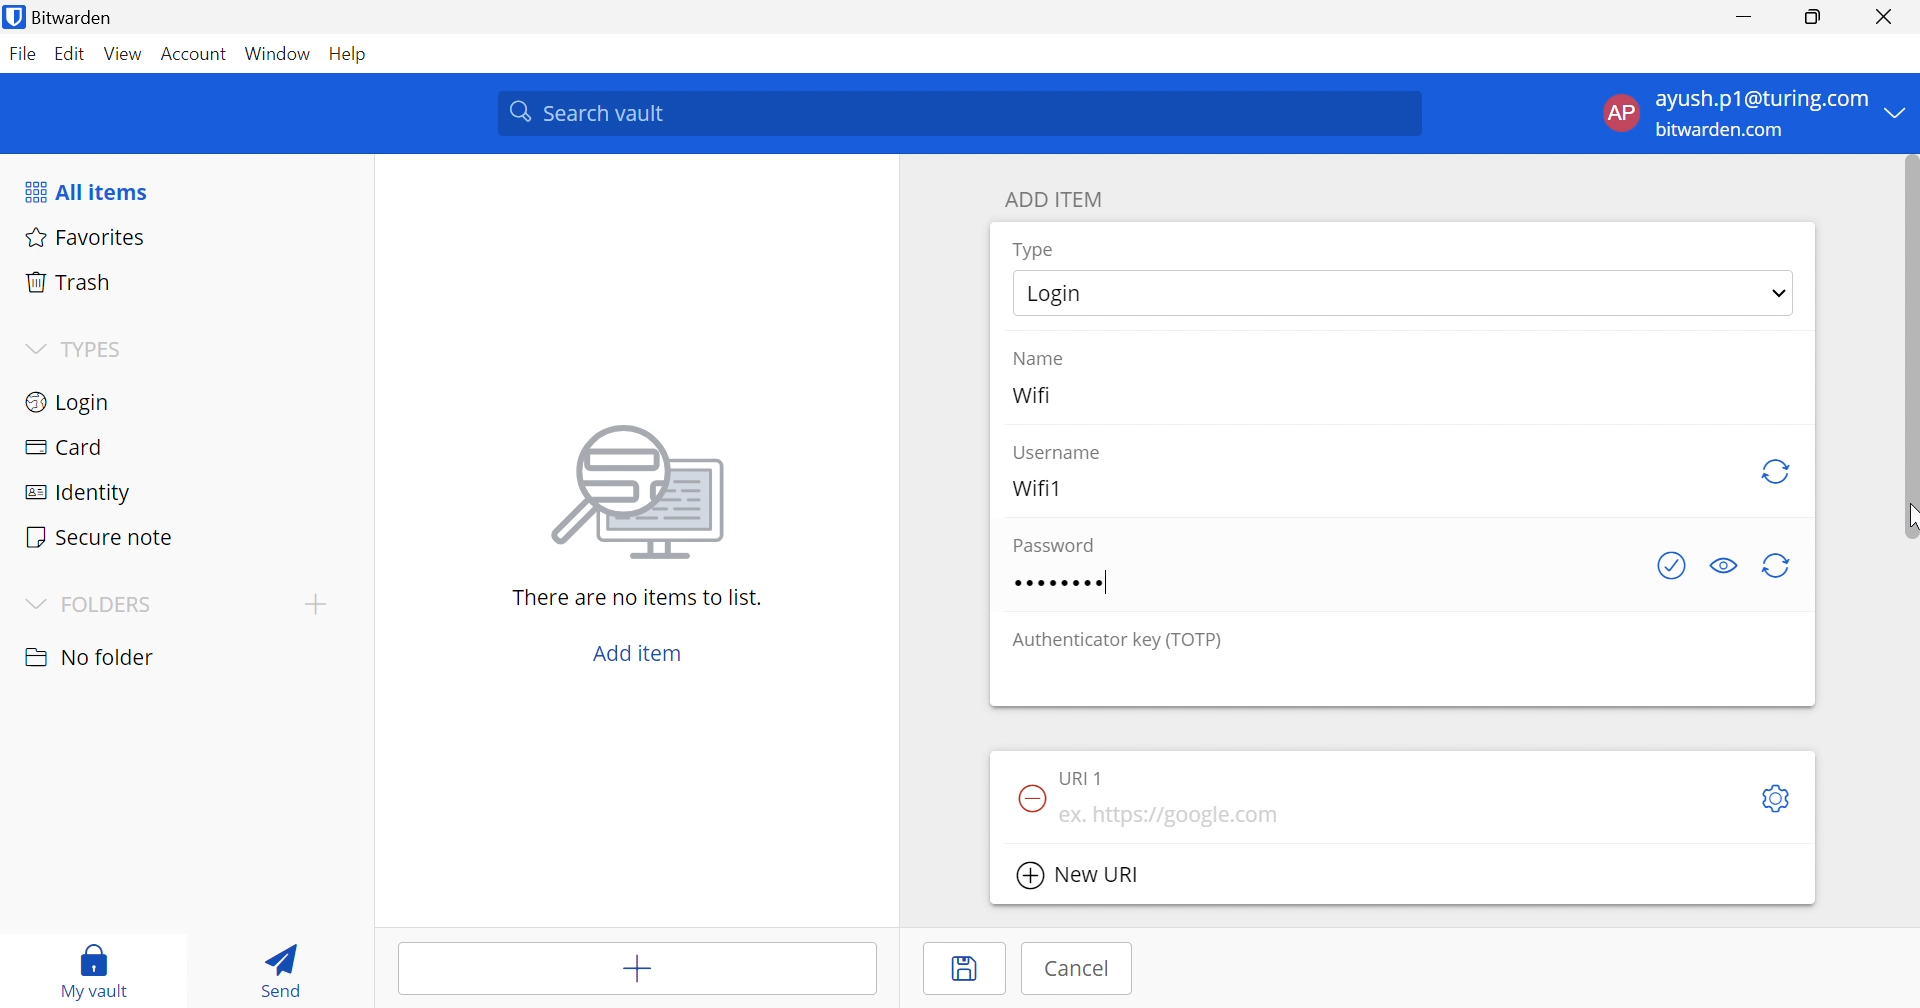  I want to click on FOLDERS, so click(110, 605).